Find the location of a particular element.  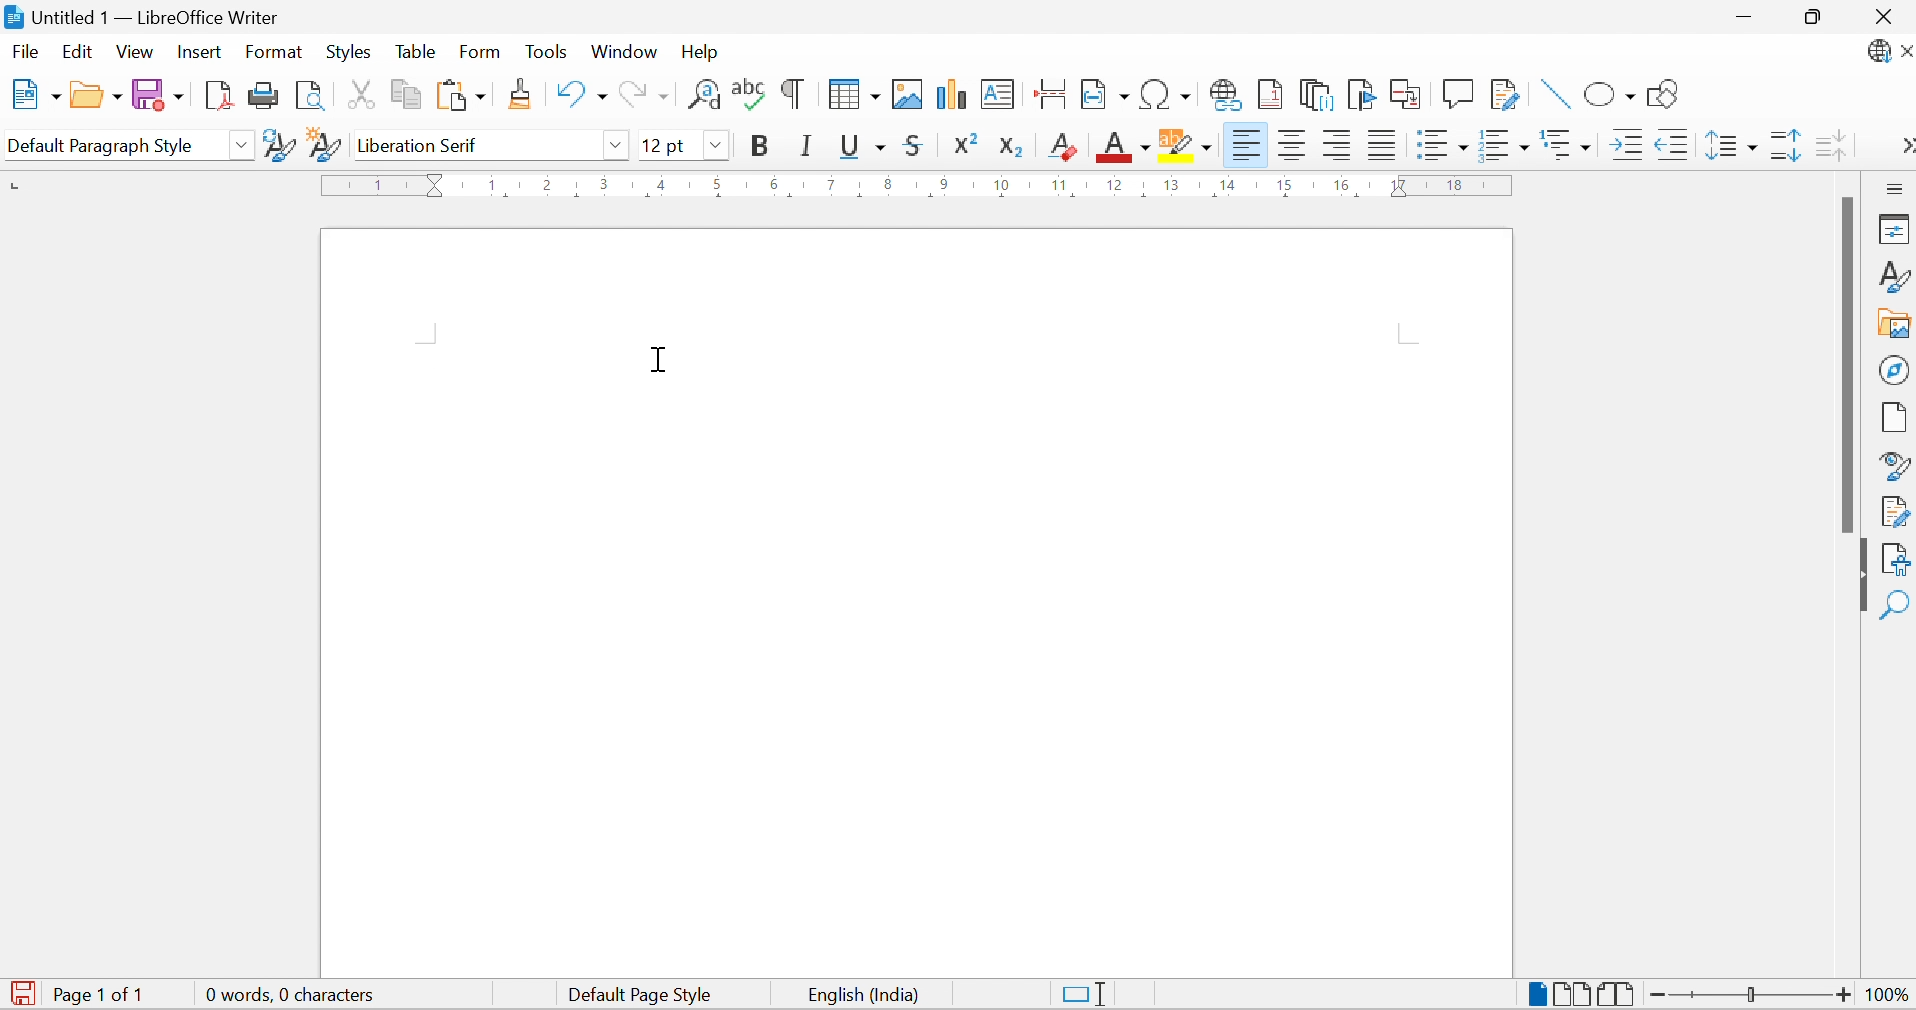

10 is located at coordinates (1002, 185).